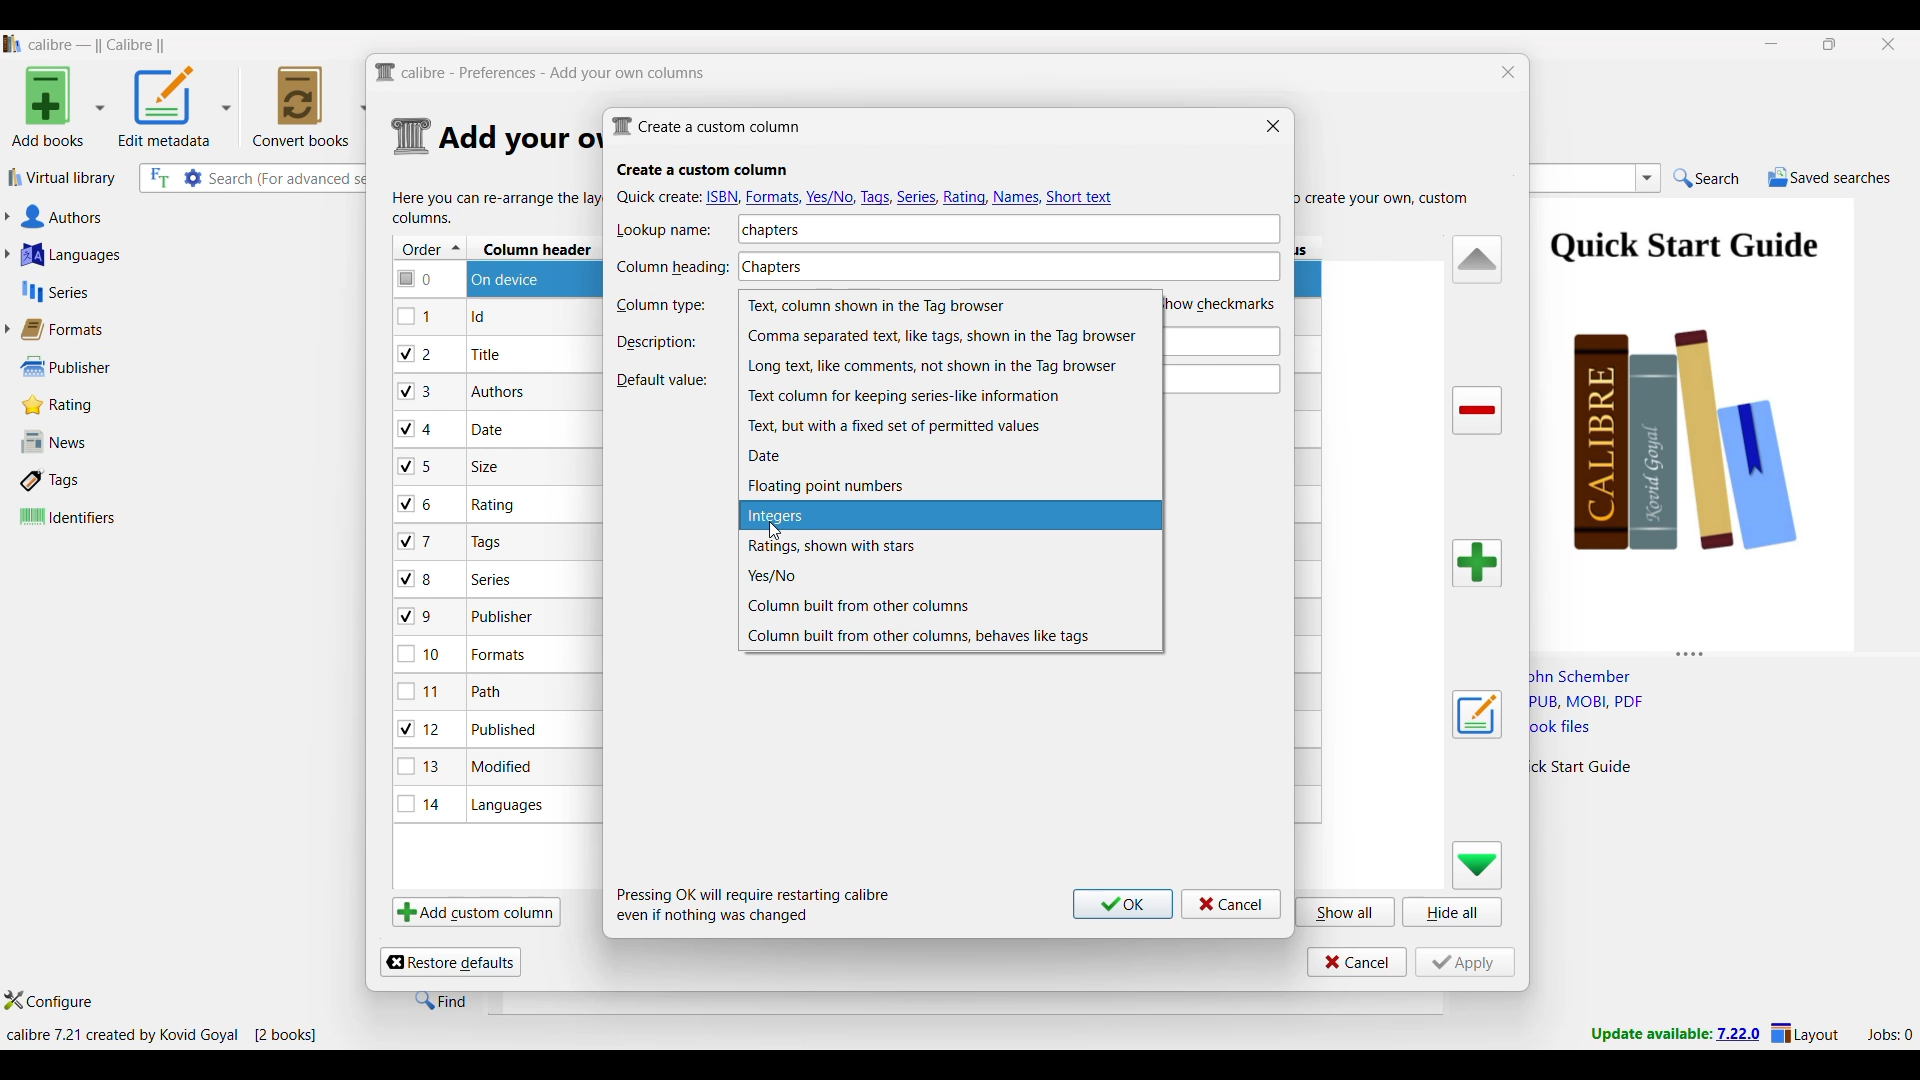  What do you see at coordinates (98, 516) in the screenshot?
I see `Identifiers` at bounding box center [98, 516].